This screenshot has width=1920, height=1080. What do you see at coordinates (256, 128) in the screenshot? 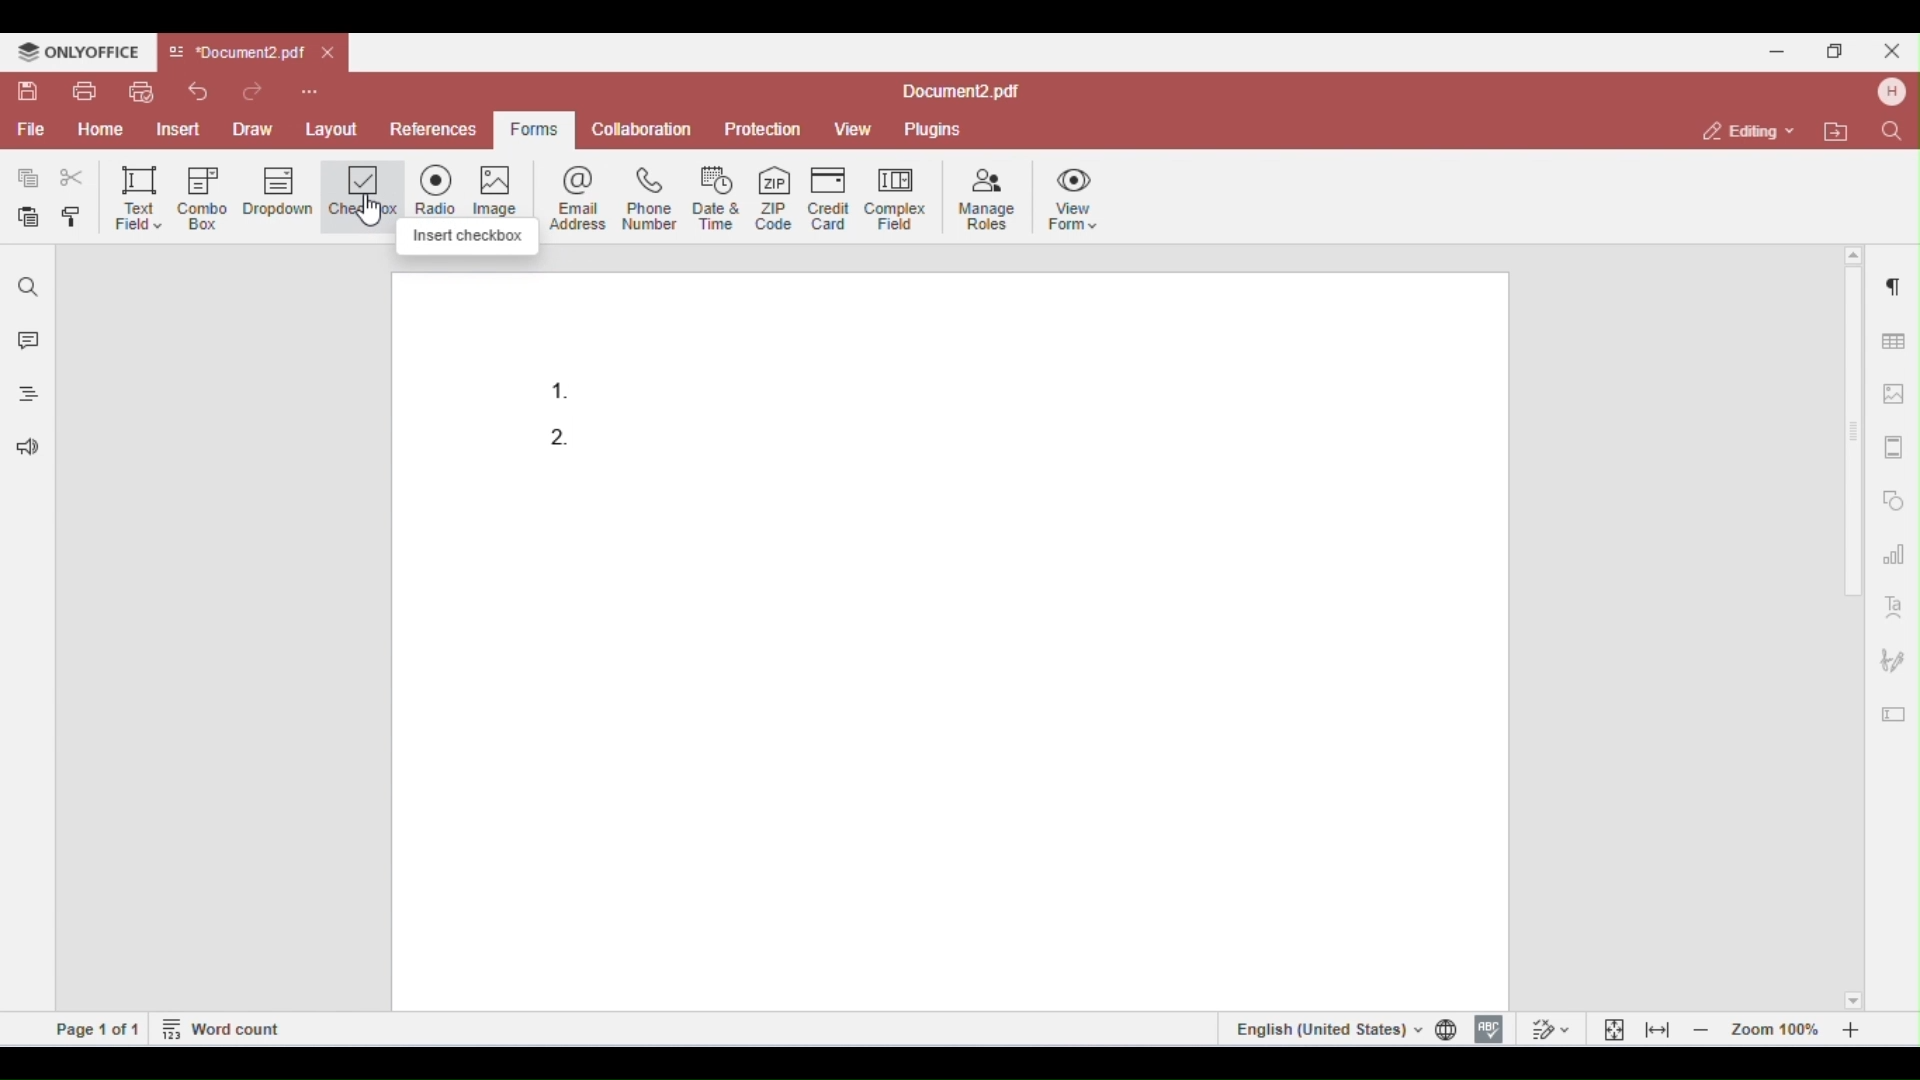
I see `draw` at bounding box center [256, 128].